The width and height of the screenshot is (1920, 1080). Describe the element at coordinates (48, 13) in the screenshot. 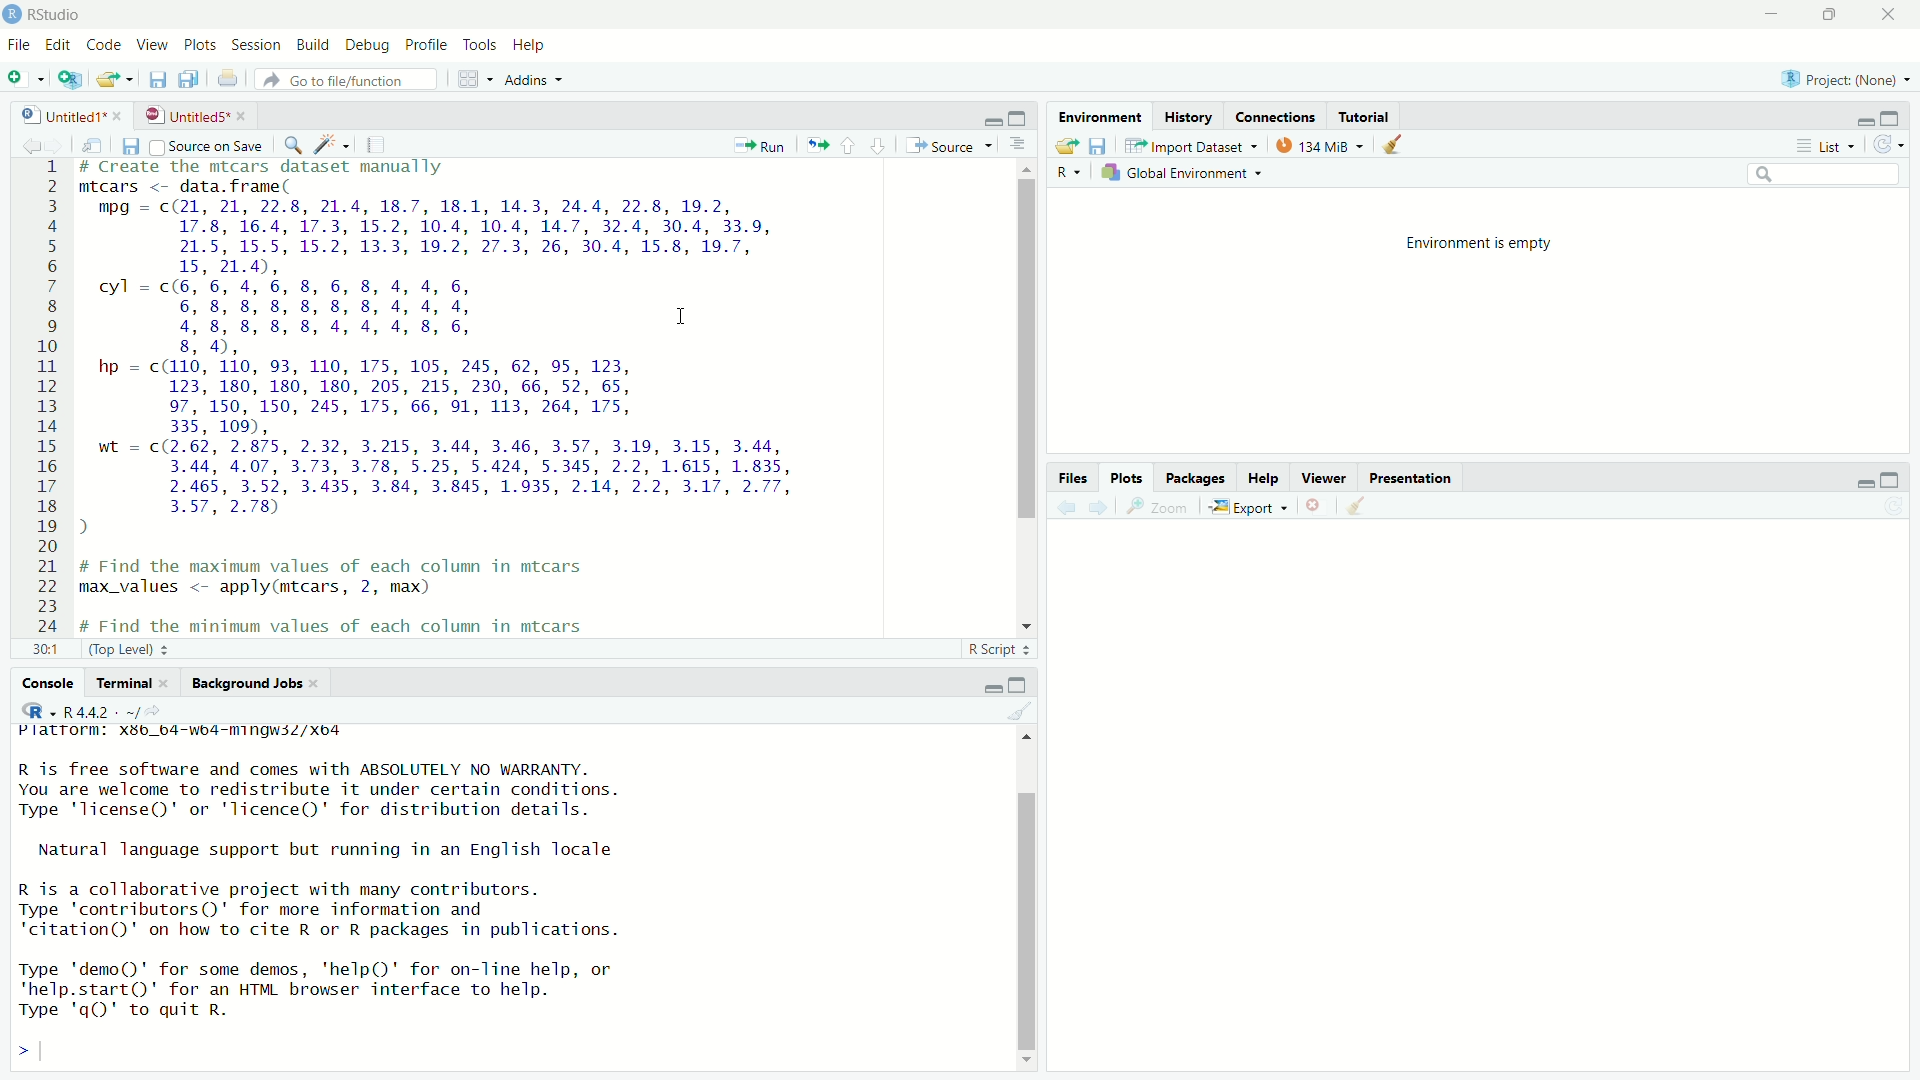

I see `) RStudio` at that location.